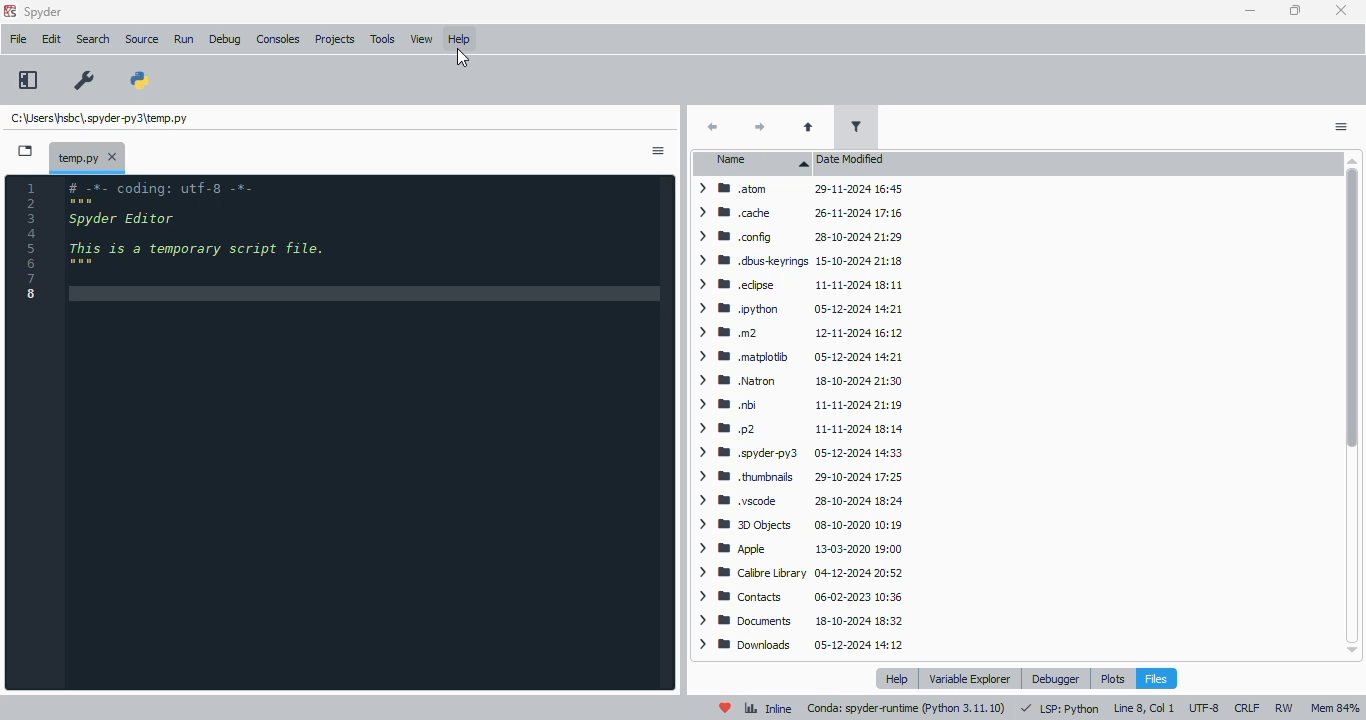 This screenshot has width=1366, height=720. Describe the element at coordinates (9, 11) in the screenshot. I see `logo` at that location.